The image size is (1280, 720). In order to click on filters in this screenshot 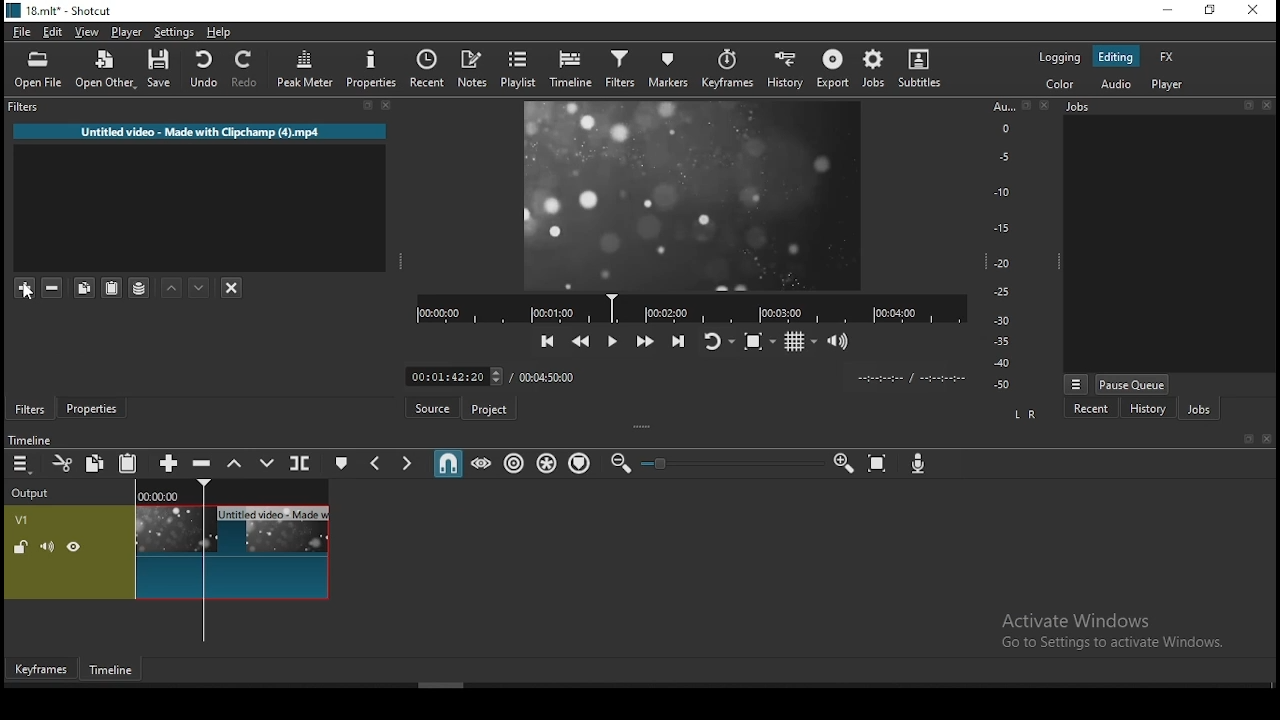, I will do `click(620, 70)`.